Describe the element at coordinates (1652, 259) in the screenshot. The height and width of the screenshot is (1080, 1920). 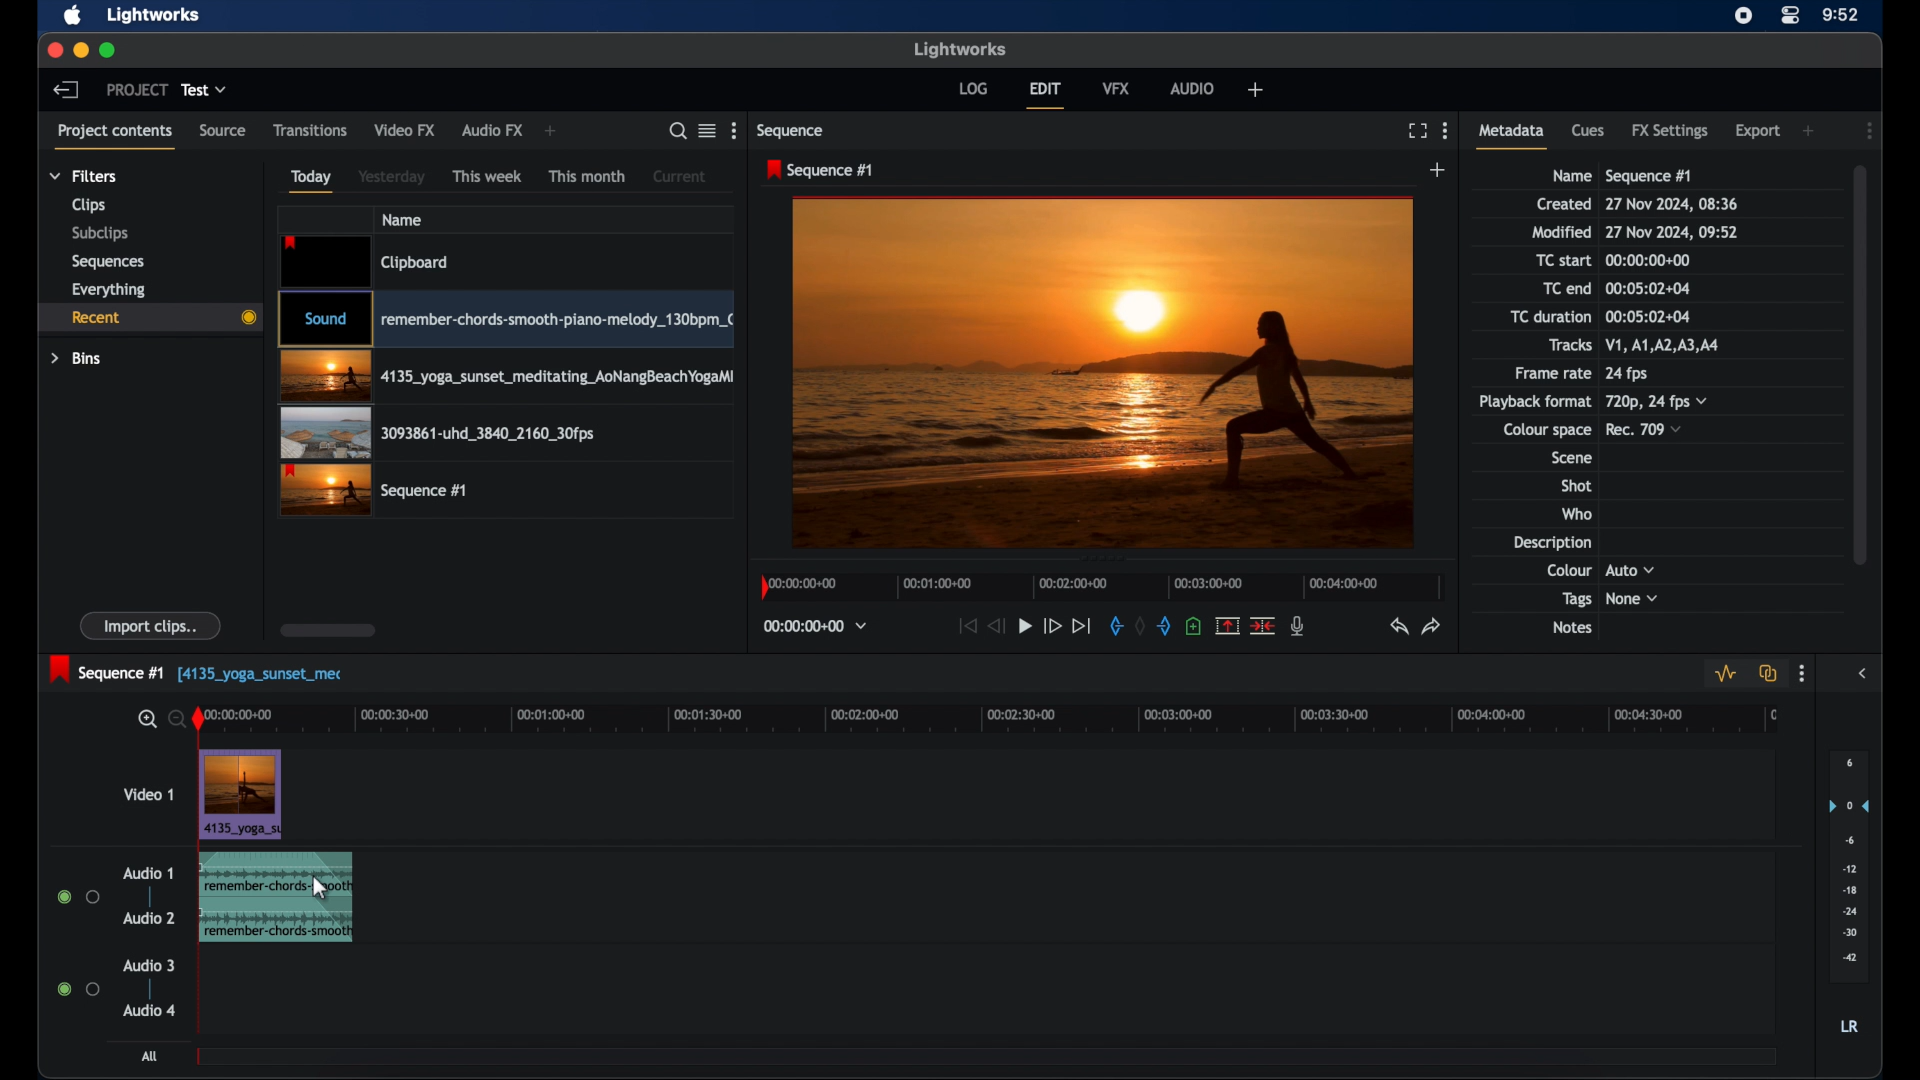
I see `tc start` at that location.